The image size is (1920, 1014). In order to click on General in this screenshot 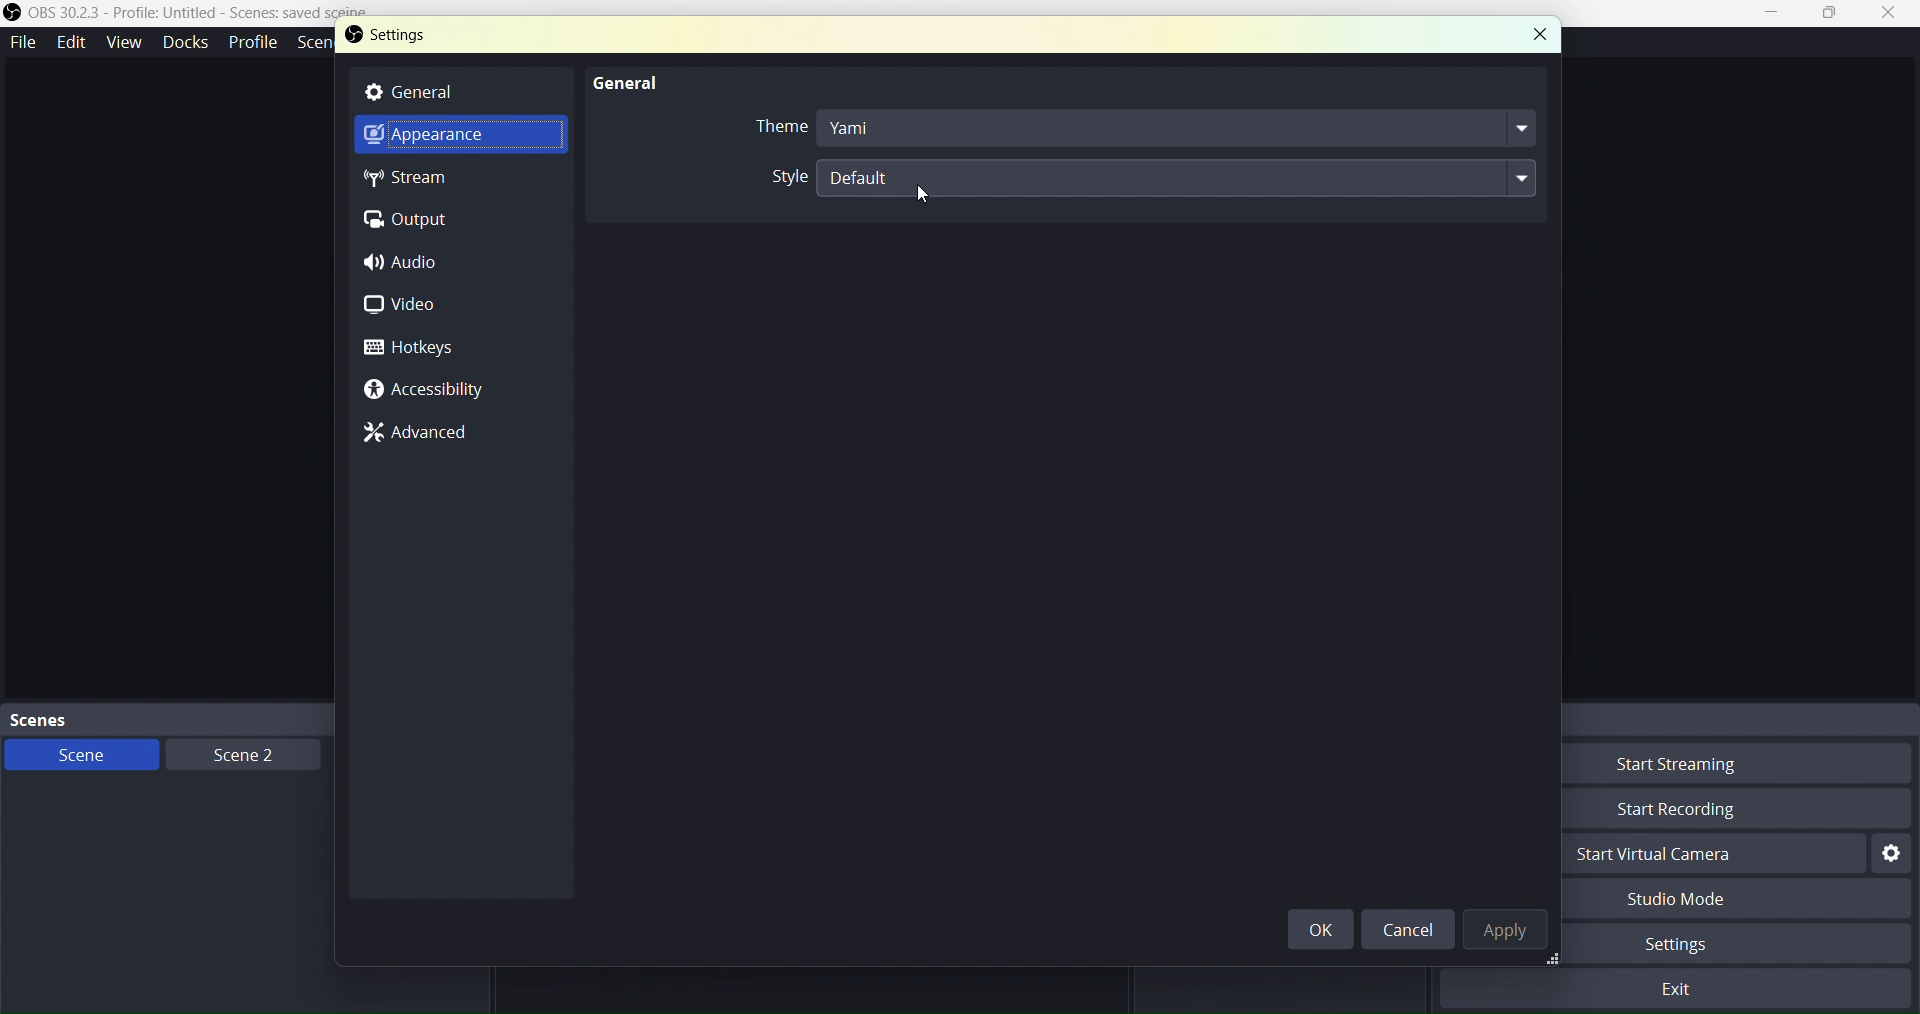, I will do `click(620, 79)`.